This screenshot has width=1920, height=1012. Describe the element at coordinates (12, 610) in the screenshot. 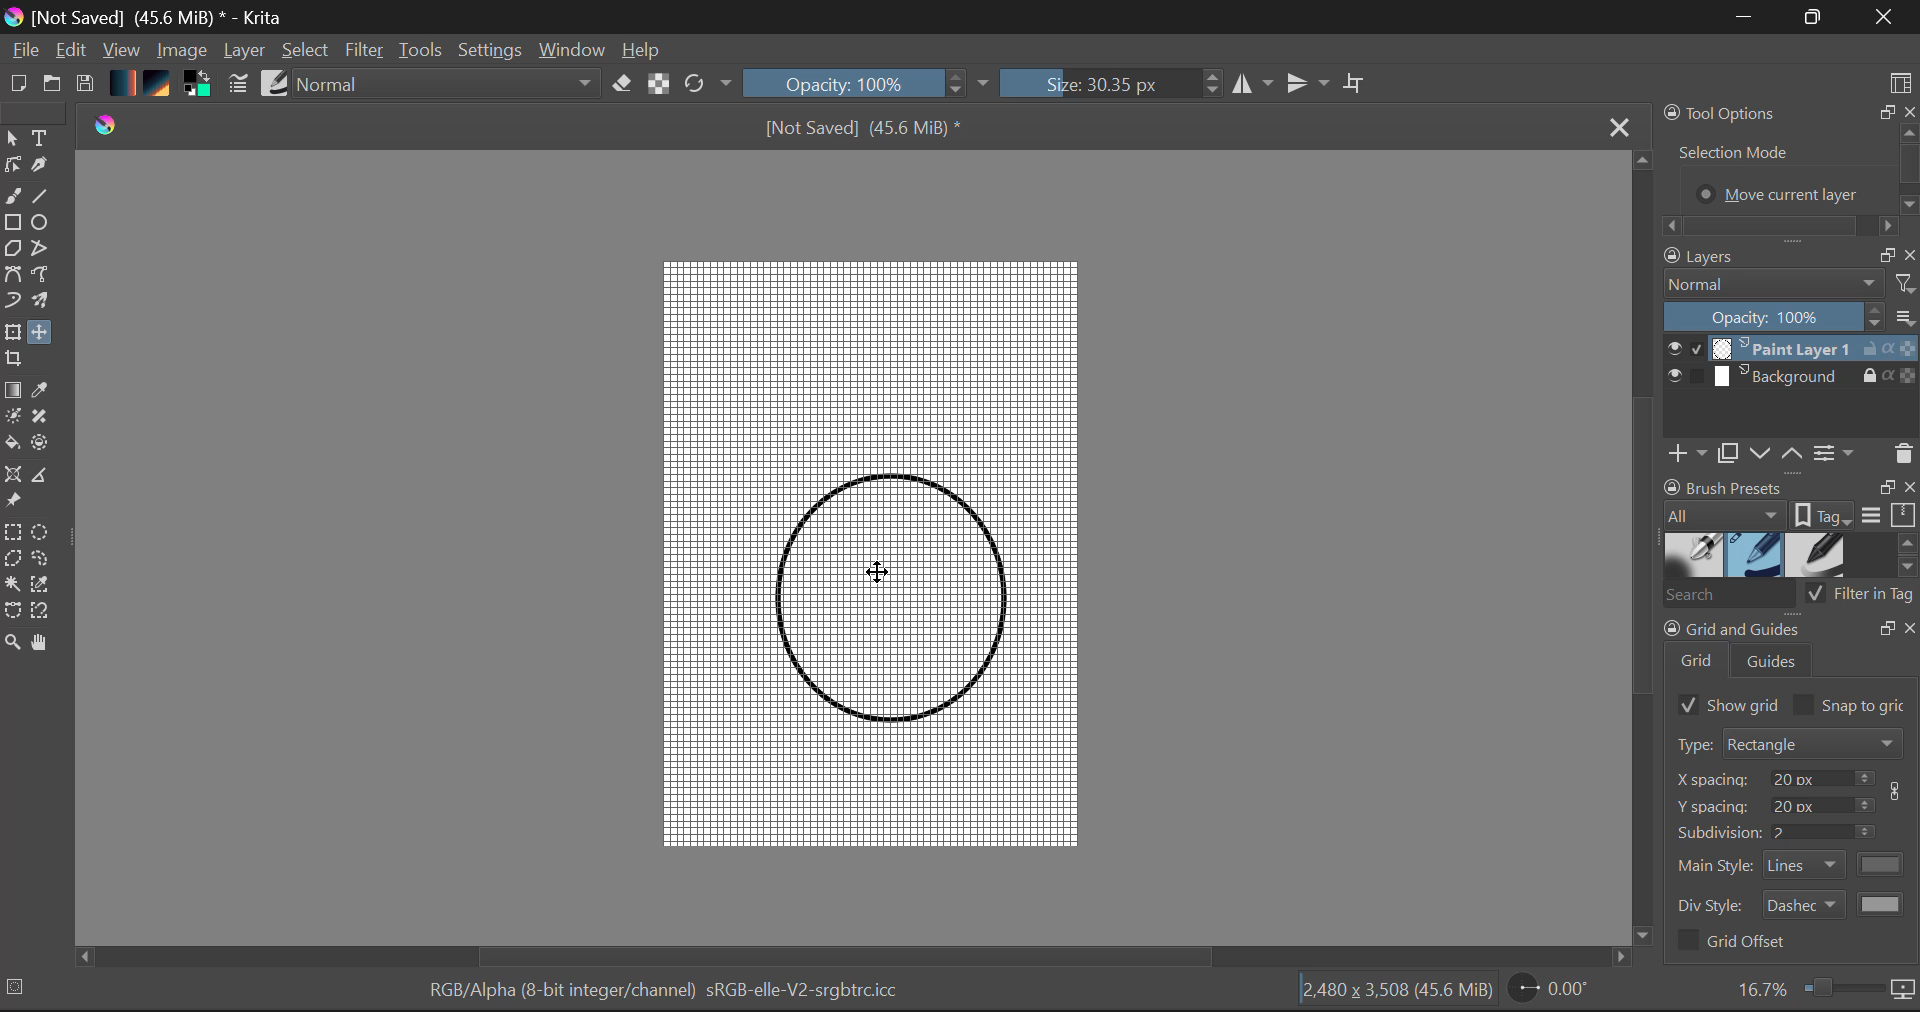

I see `Bezier Curve Selection` at that location.